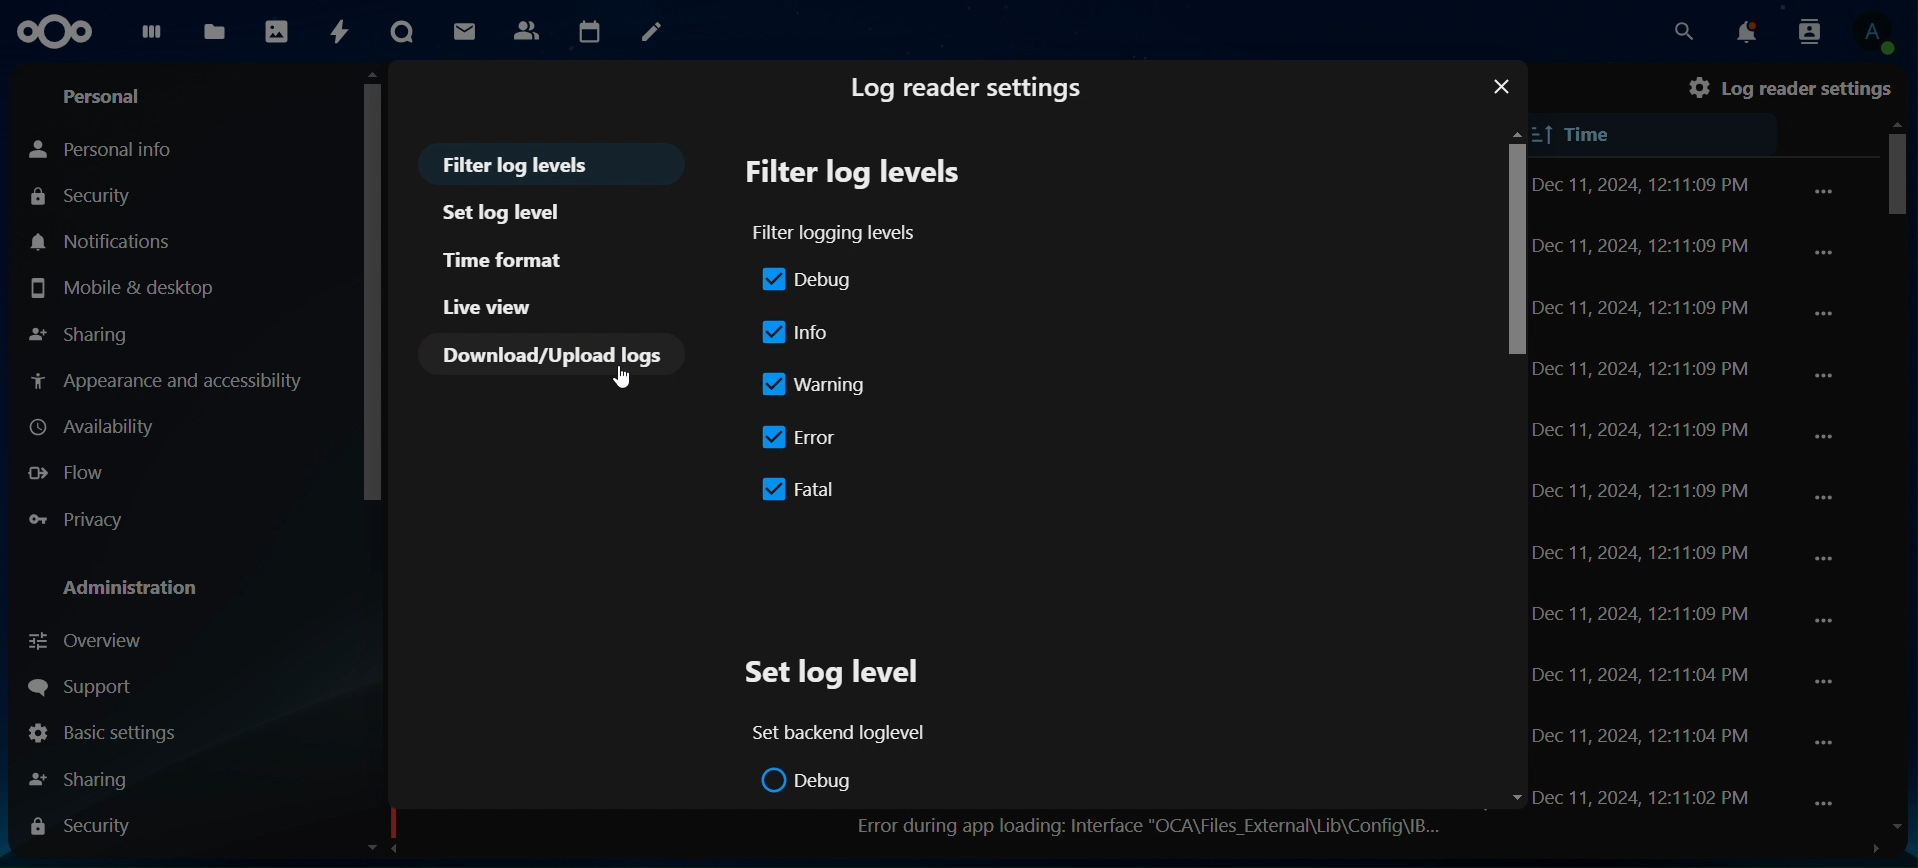  I want to click on set backend loglevel, so click(842, 730).